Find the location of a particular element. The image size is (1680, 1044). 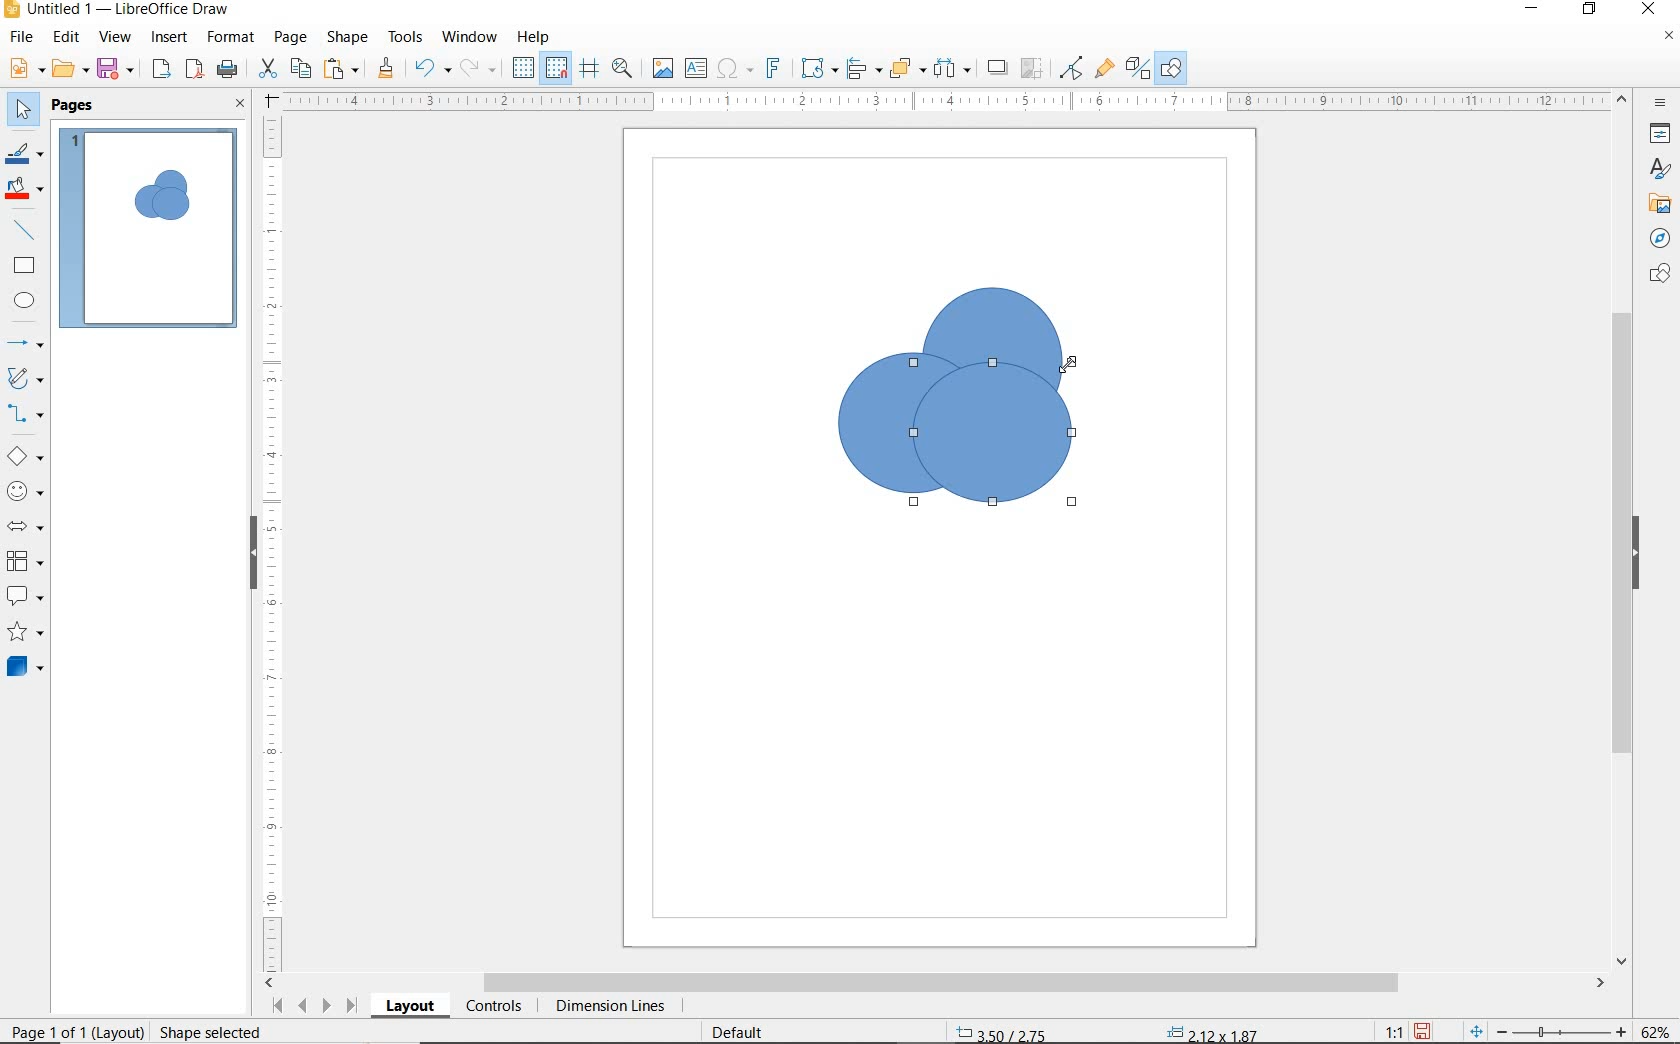

DIMENSION LINES is located at coordinates (607, 1008).